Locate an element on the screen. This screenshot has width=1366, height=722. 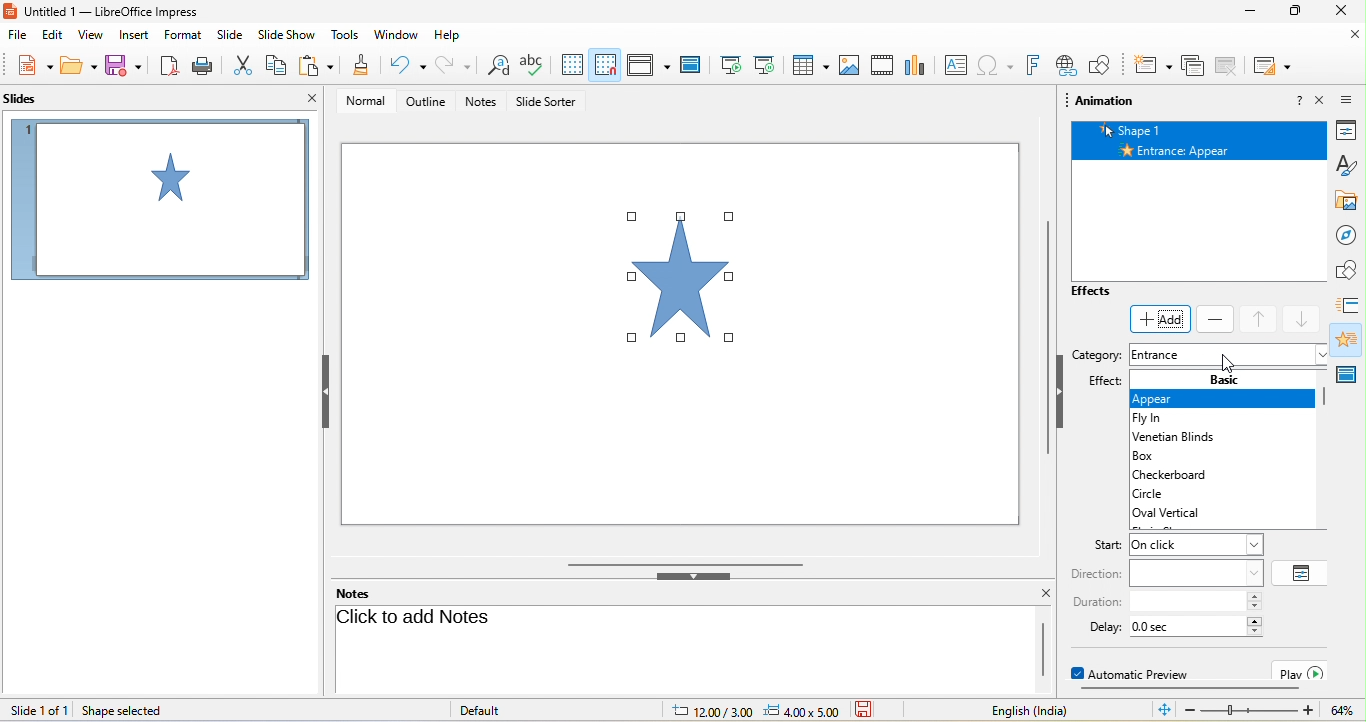
circle is located at coordinates (1170, 493).